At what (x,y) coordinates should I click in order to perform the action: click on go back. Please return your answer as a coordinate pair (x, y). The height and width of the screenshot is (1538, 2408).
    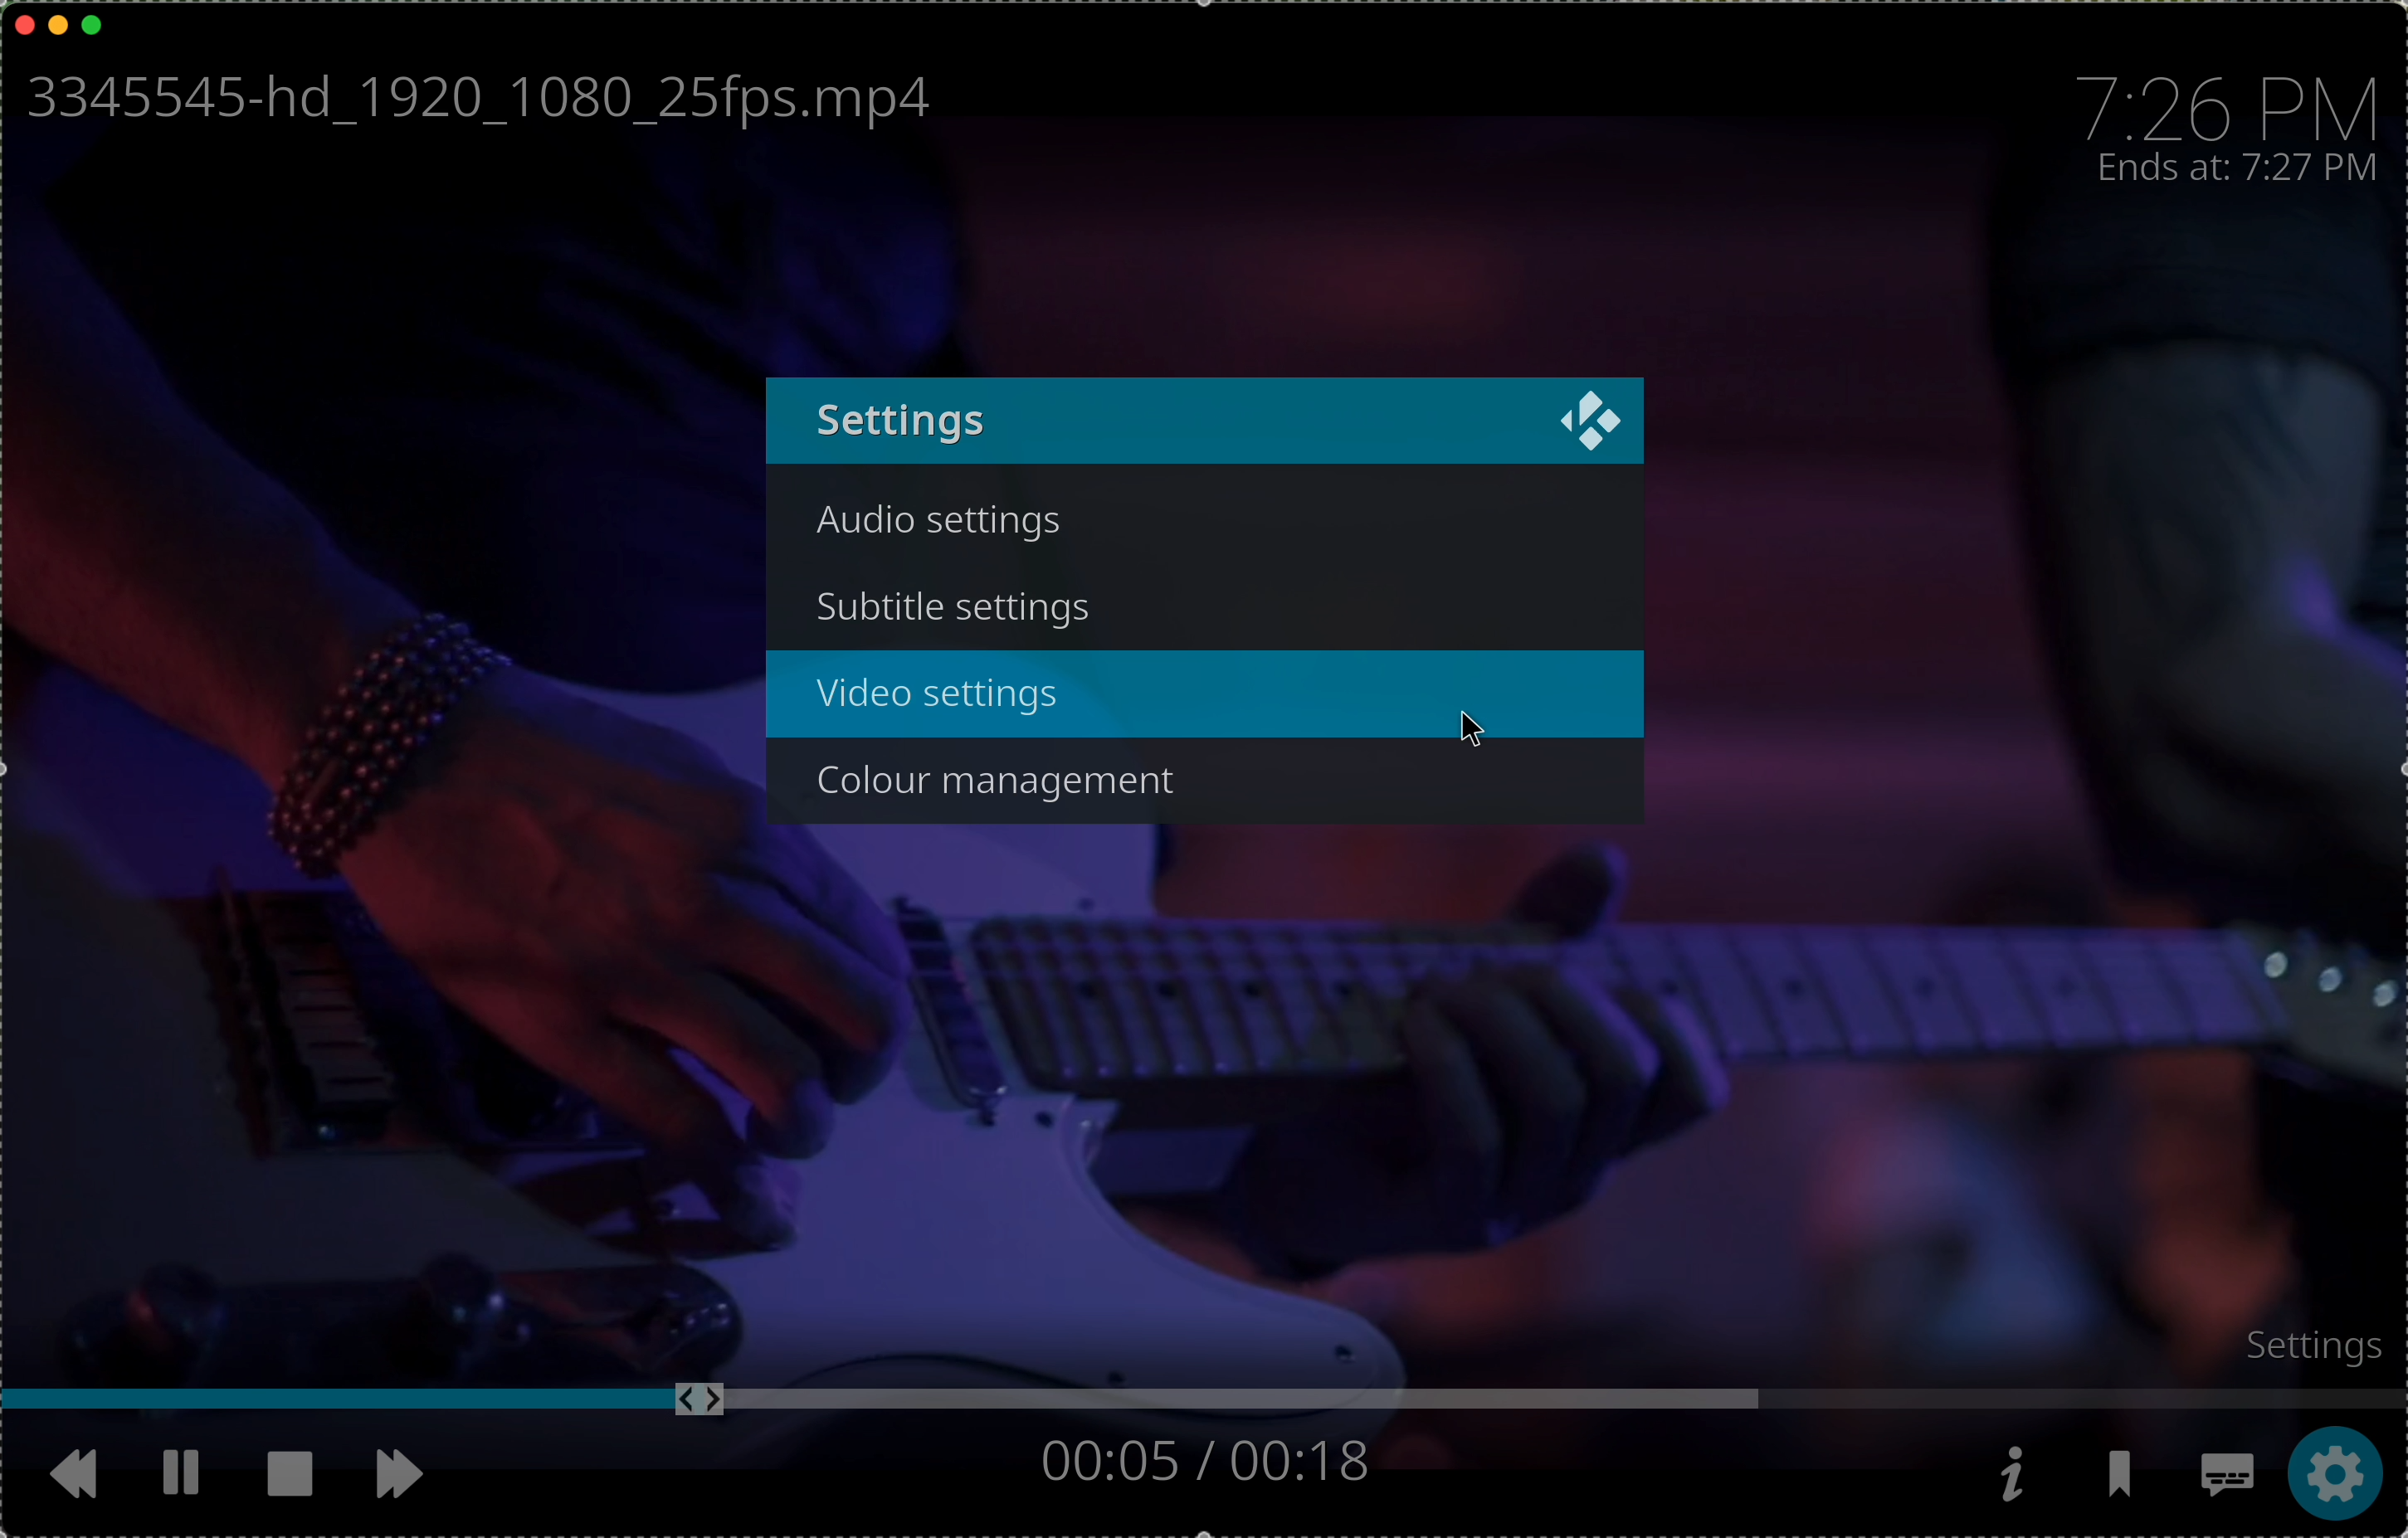
    Looking at the image, I should click on (59, 1473).